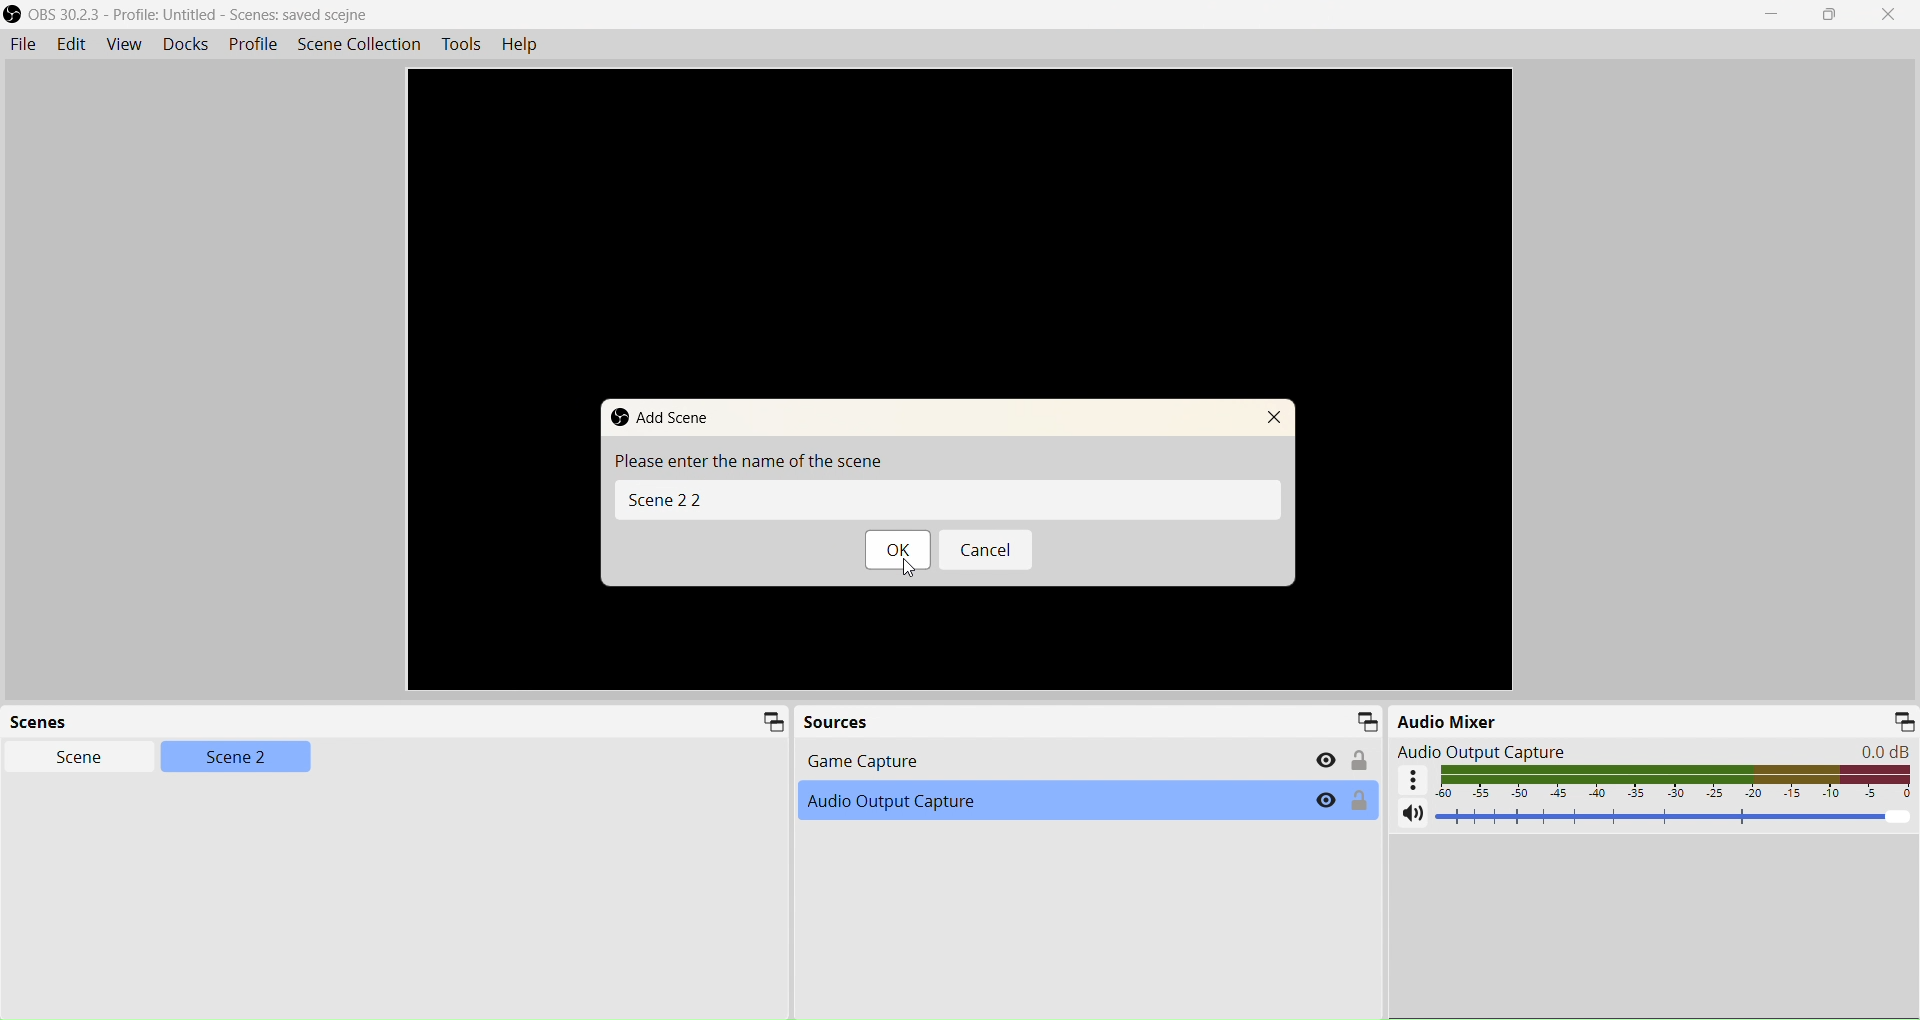  What do you see at coordinates (1359, 759) in the screenshot?
I see `Lock` at bounding box center [1359, 759].